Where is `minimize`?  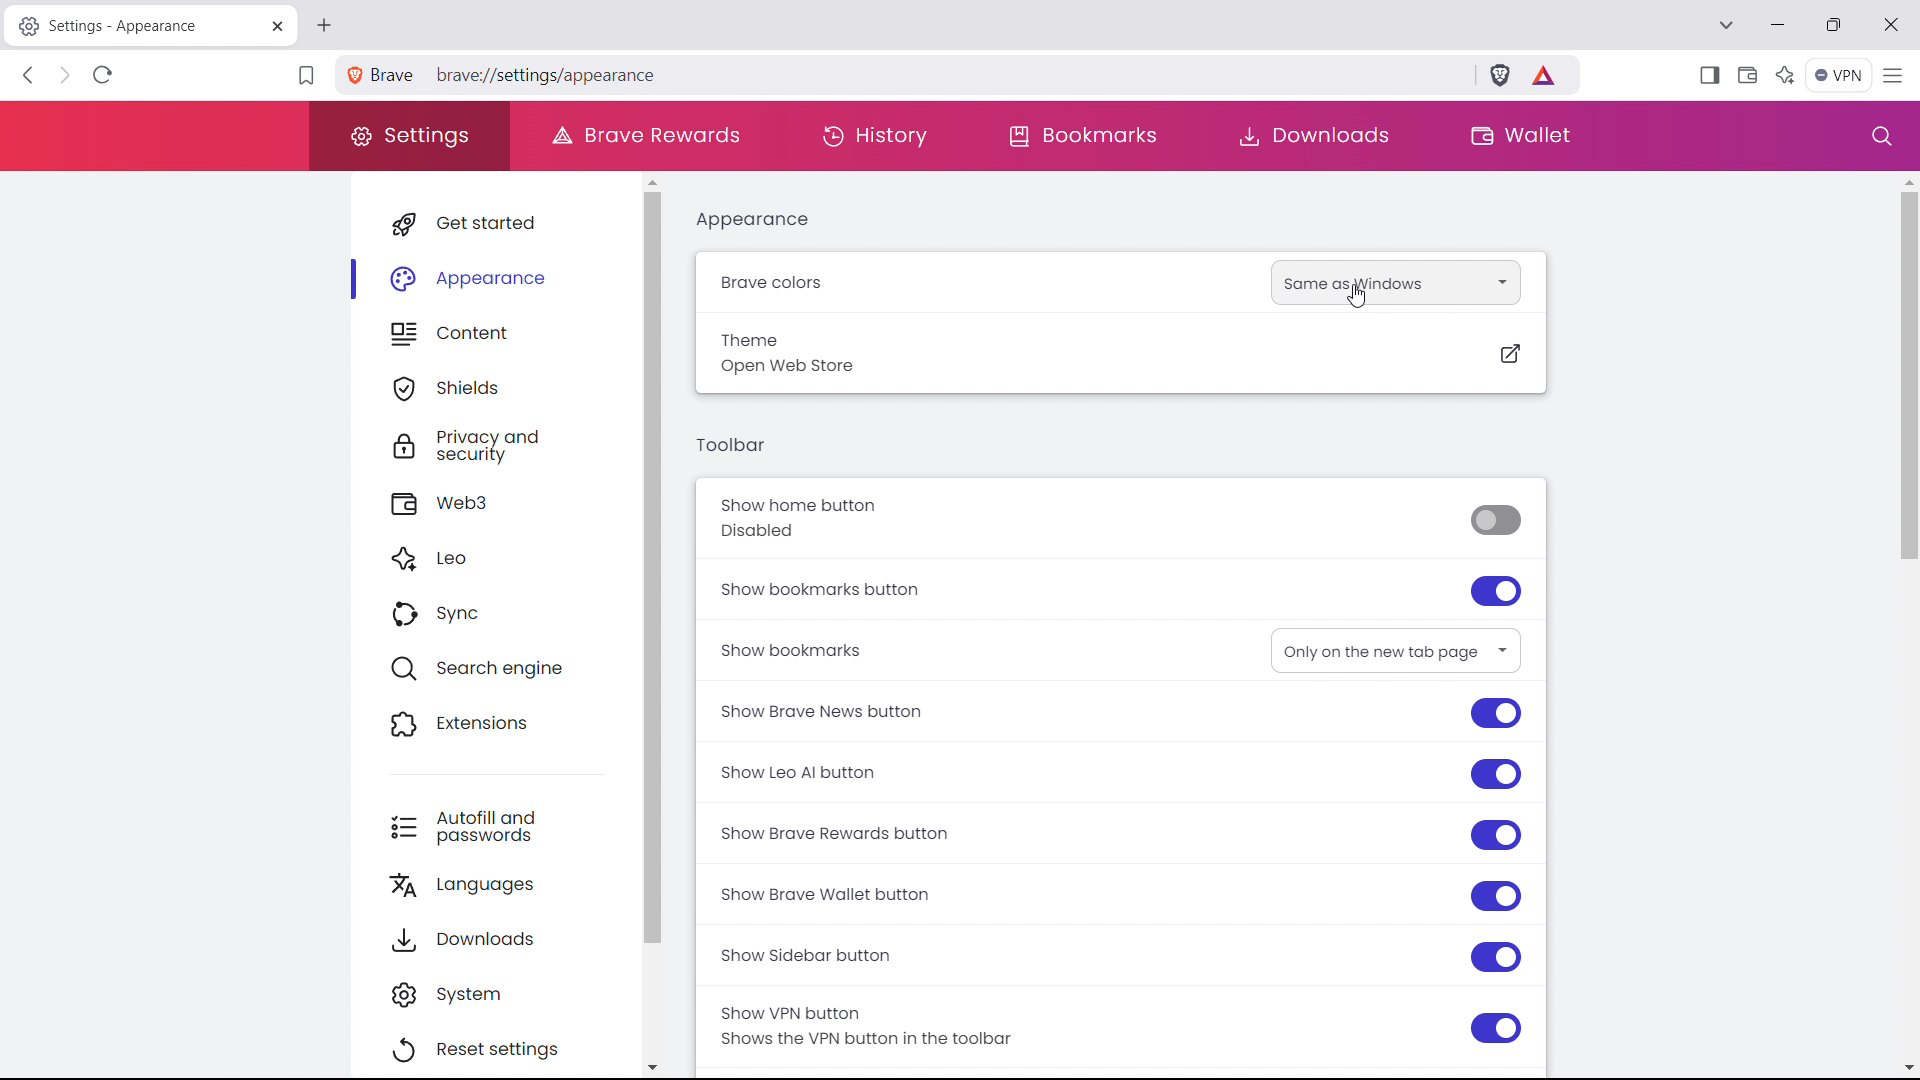
minimize is located at coordinates (1778, 24).